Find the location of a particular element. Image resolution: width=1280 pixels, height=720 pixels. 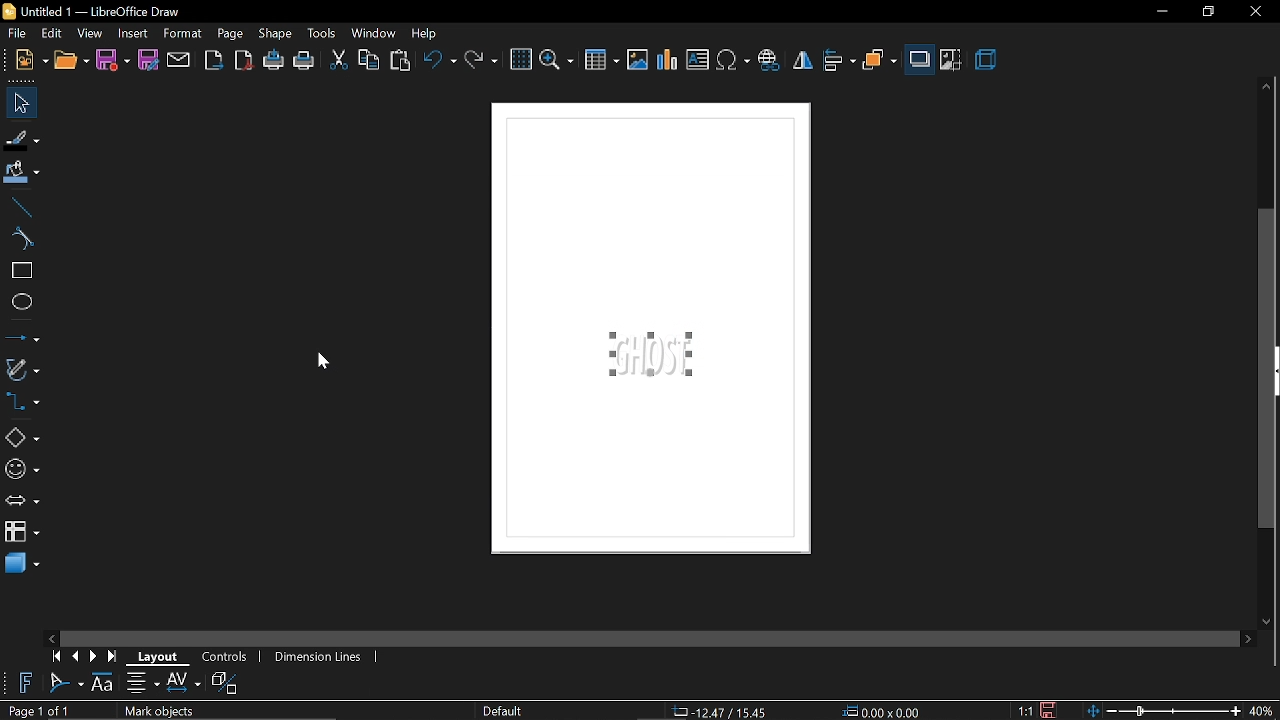

arrange is located at coordinates (880, 61).